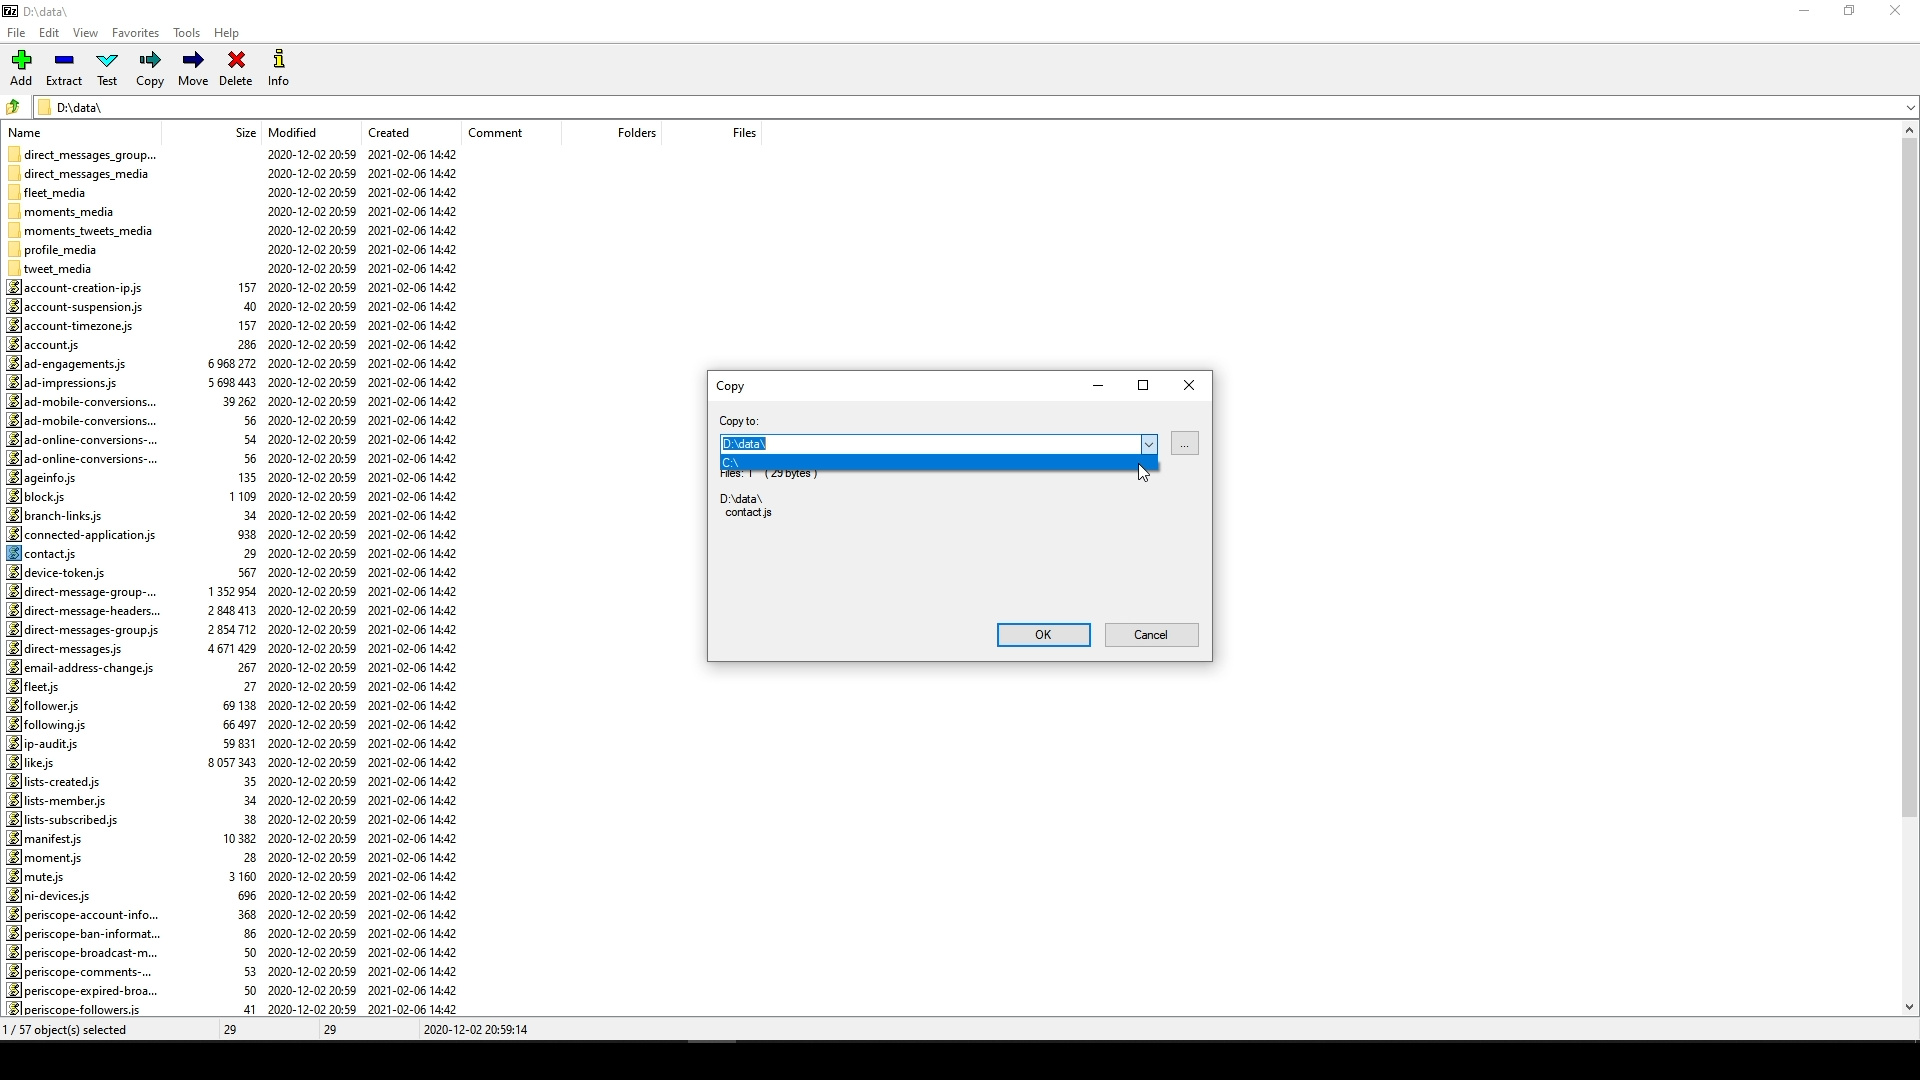 The width and height of the screenshot is (1920, 1080). What do you see at coordinates (87, 230) in the screenshot?
I see `moments_tweets_media` at bounding box center [87, 230].